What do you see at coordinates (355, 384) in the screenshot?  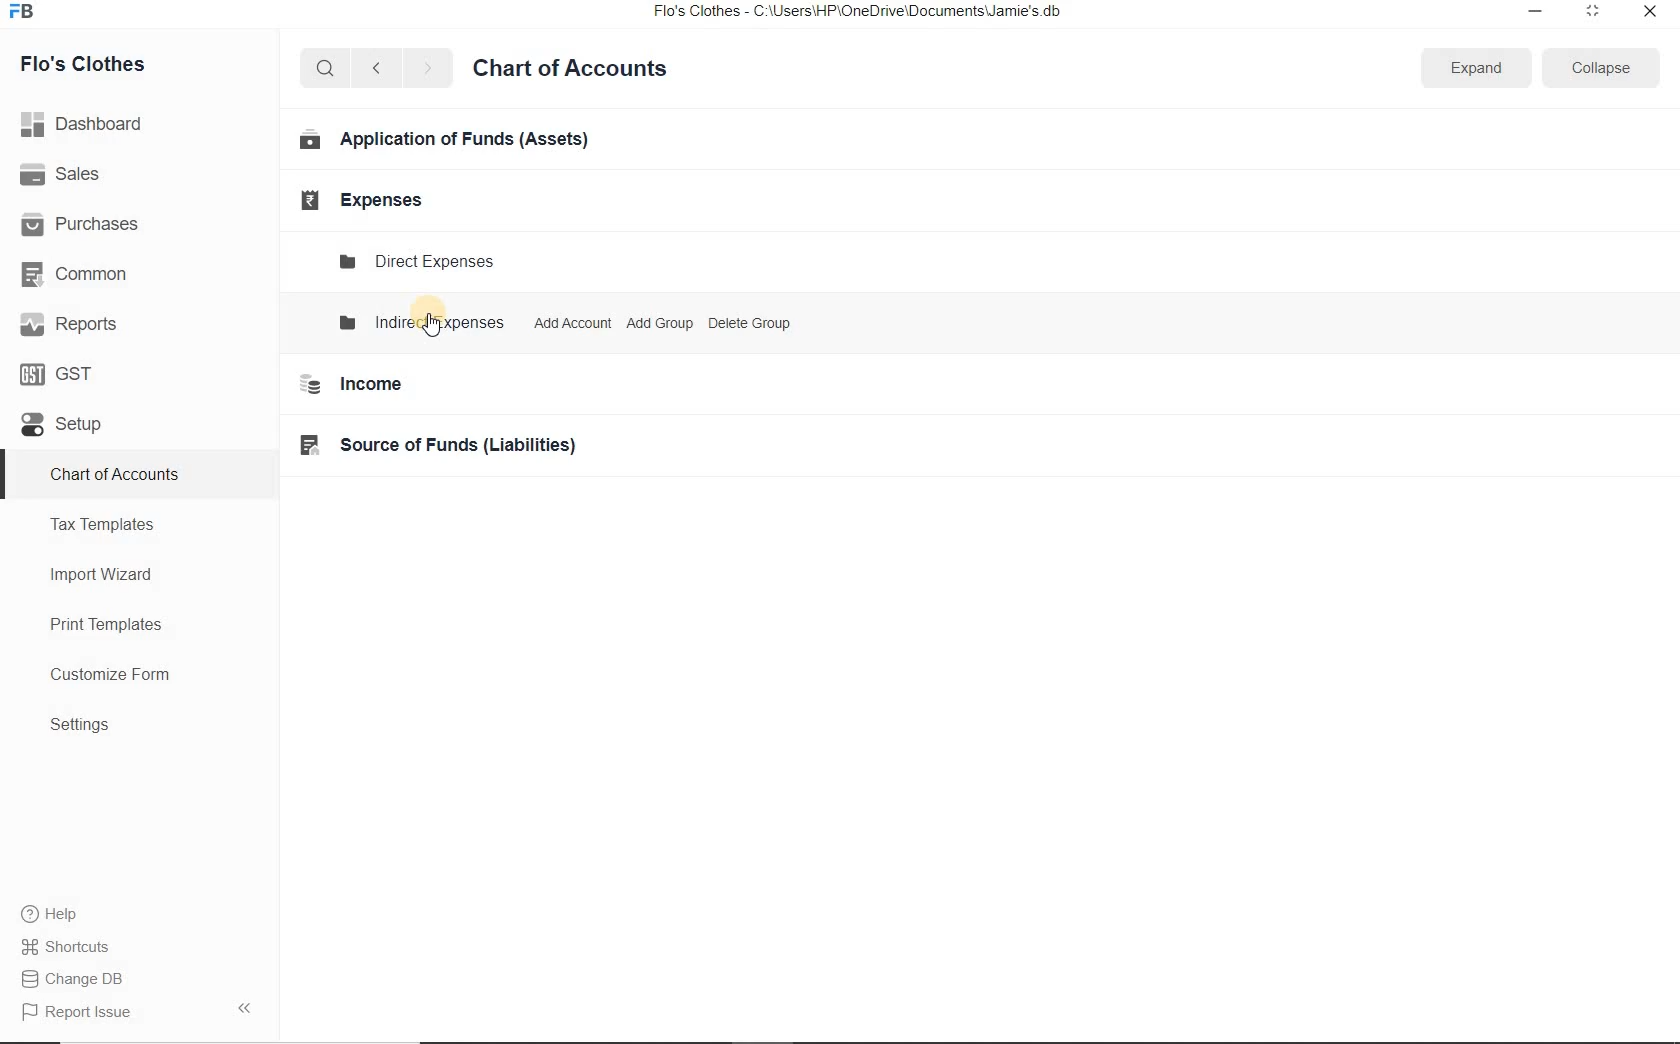 I see `Income` at bounding box center [355, 384].